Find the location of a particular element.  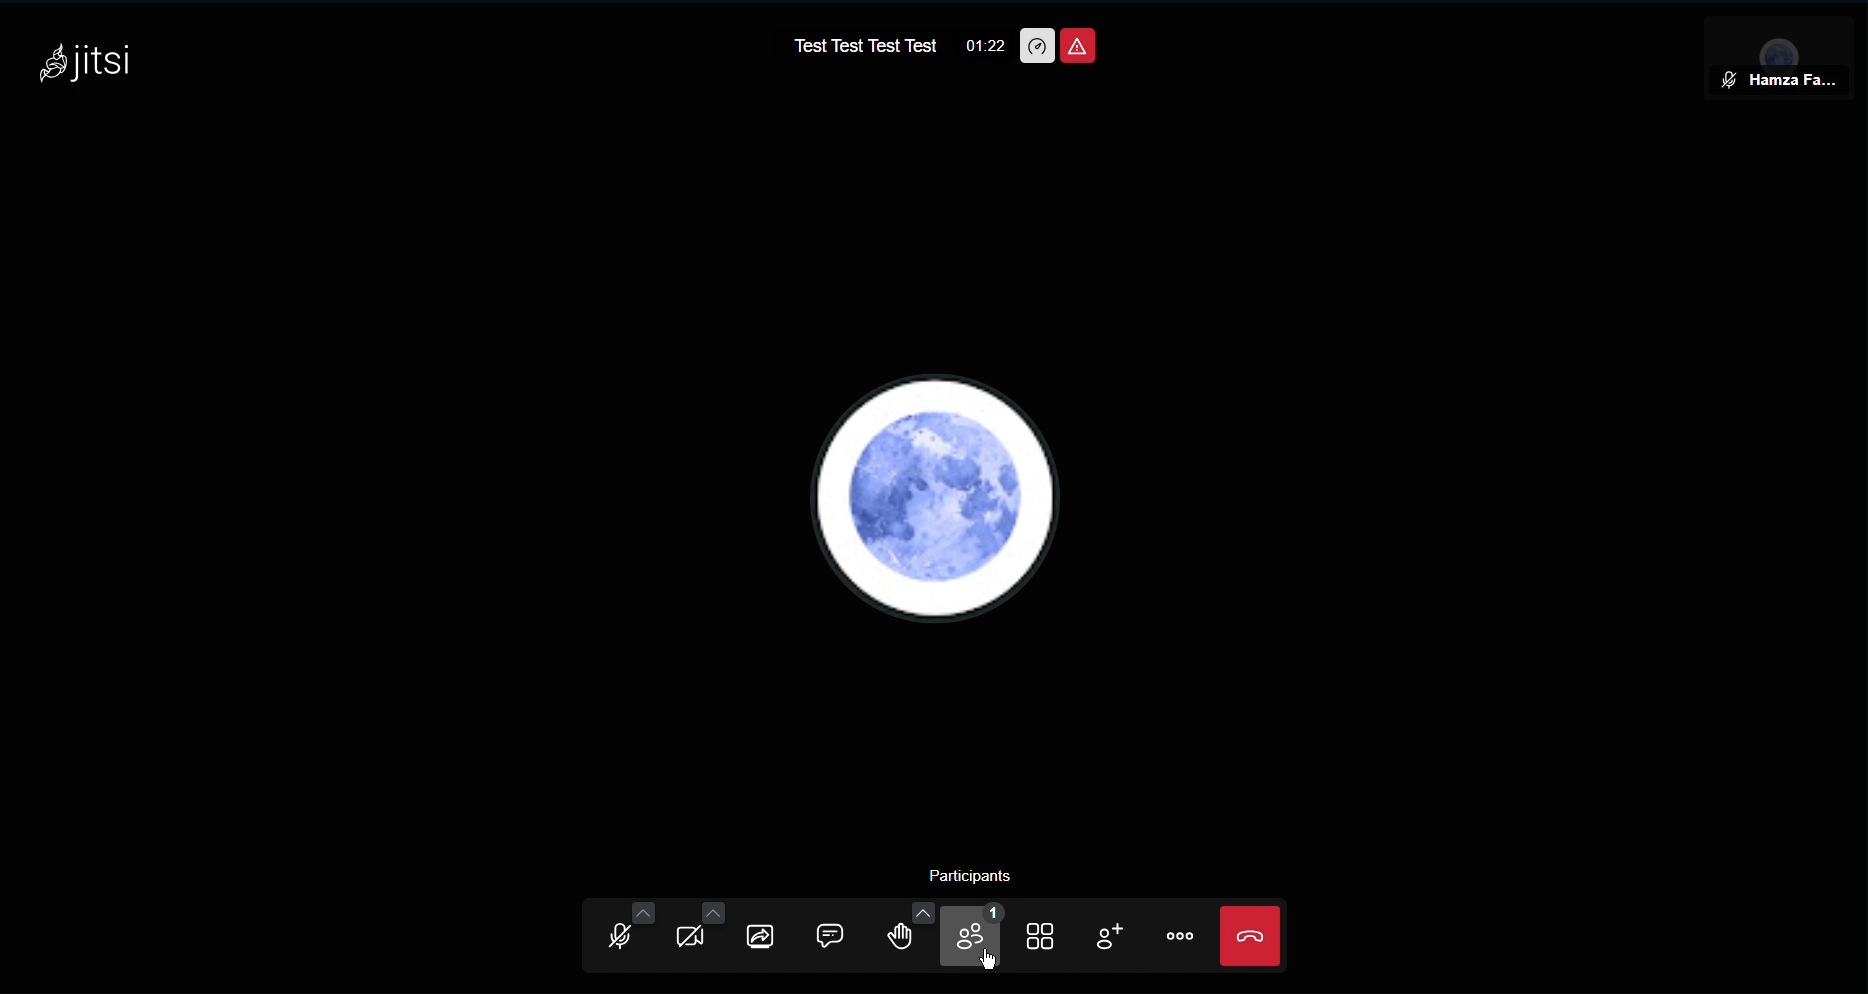

Meeting Unsafe is located at coordinates (1080, 43).